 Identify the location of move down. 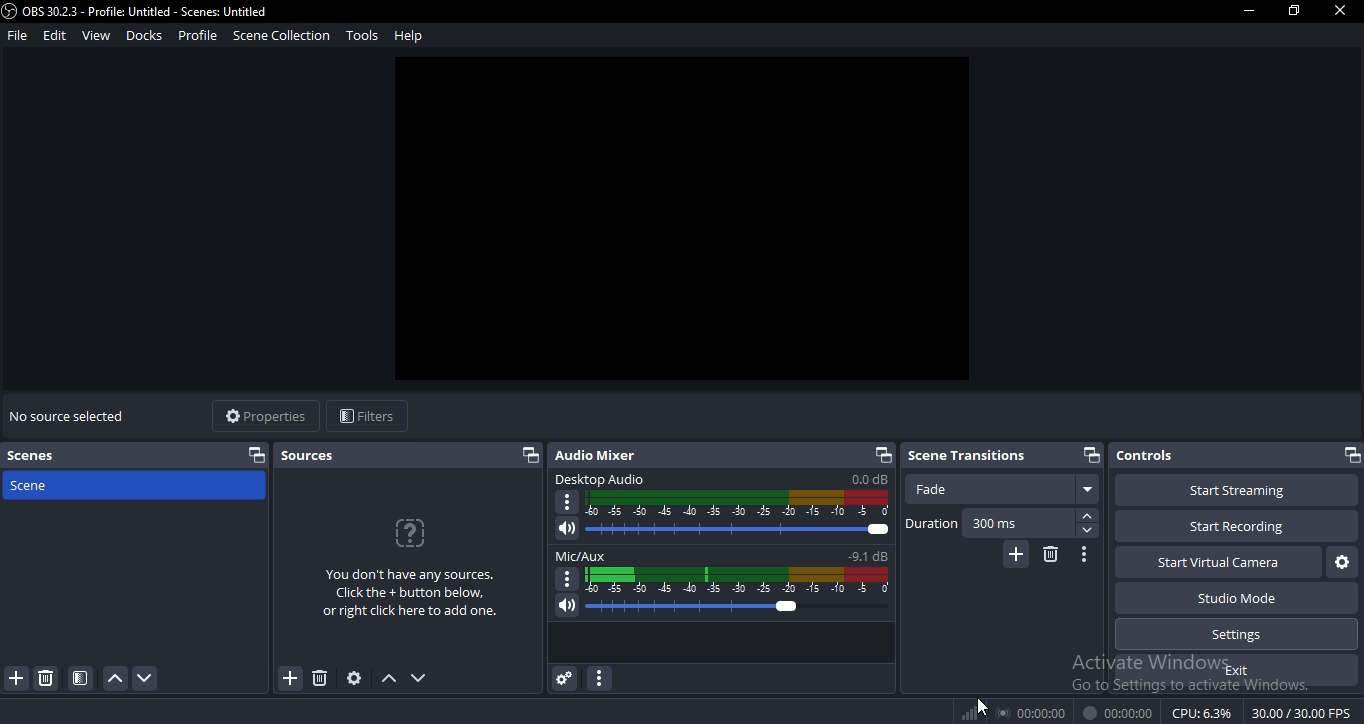
(419, 678).